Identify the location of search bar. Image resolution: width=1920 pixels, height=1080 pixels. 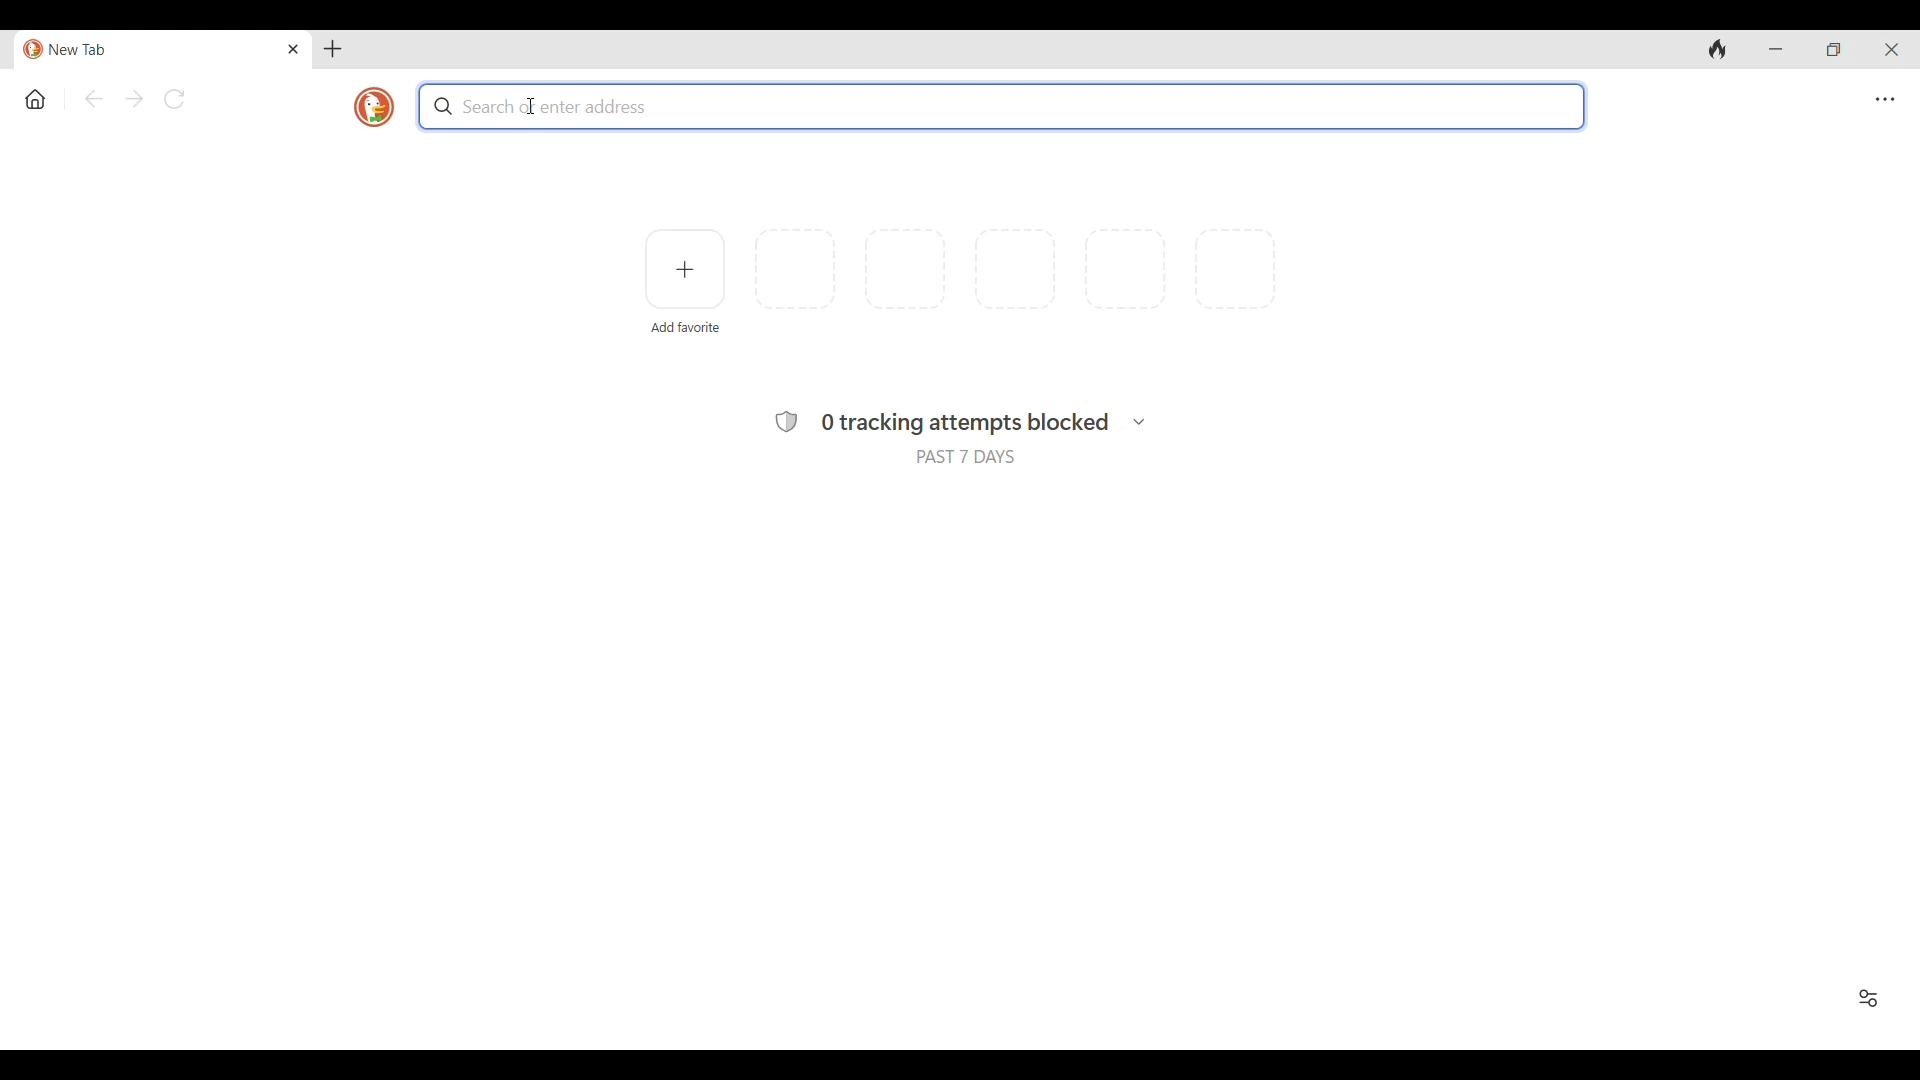
(1002, 103).